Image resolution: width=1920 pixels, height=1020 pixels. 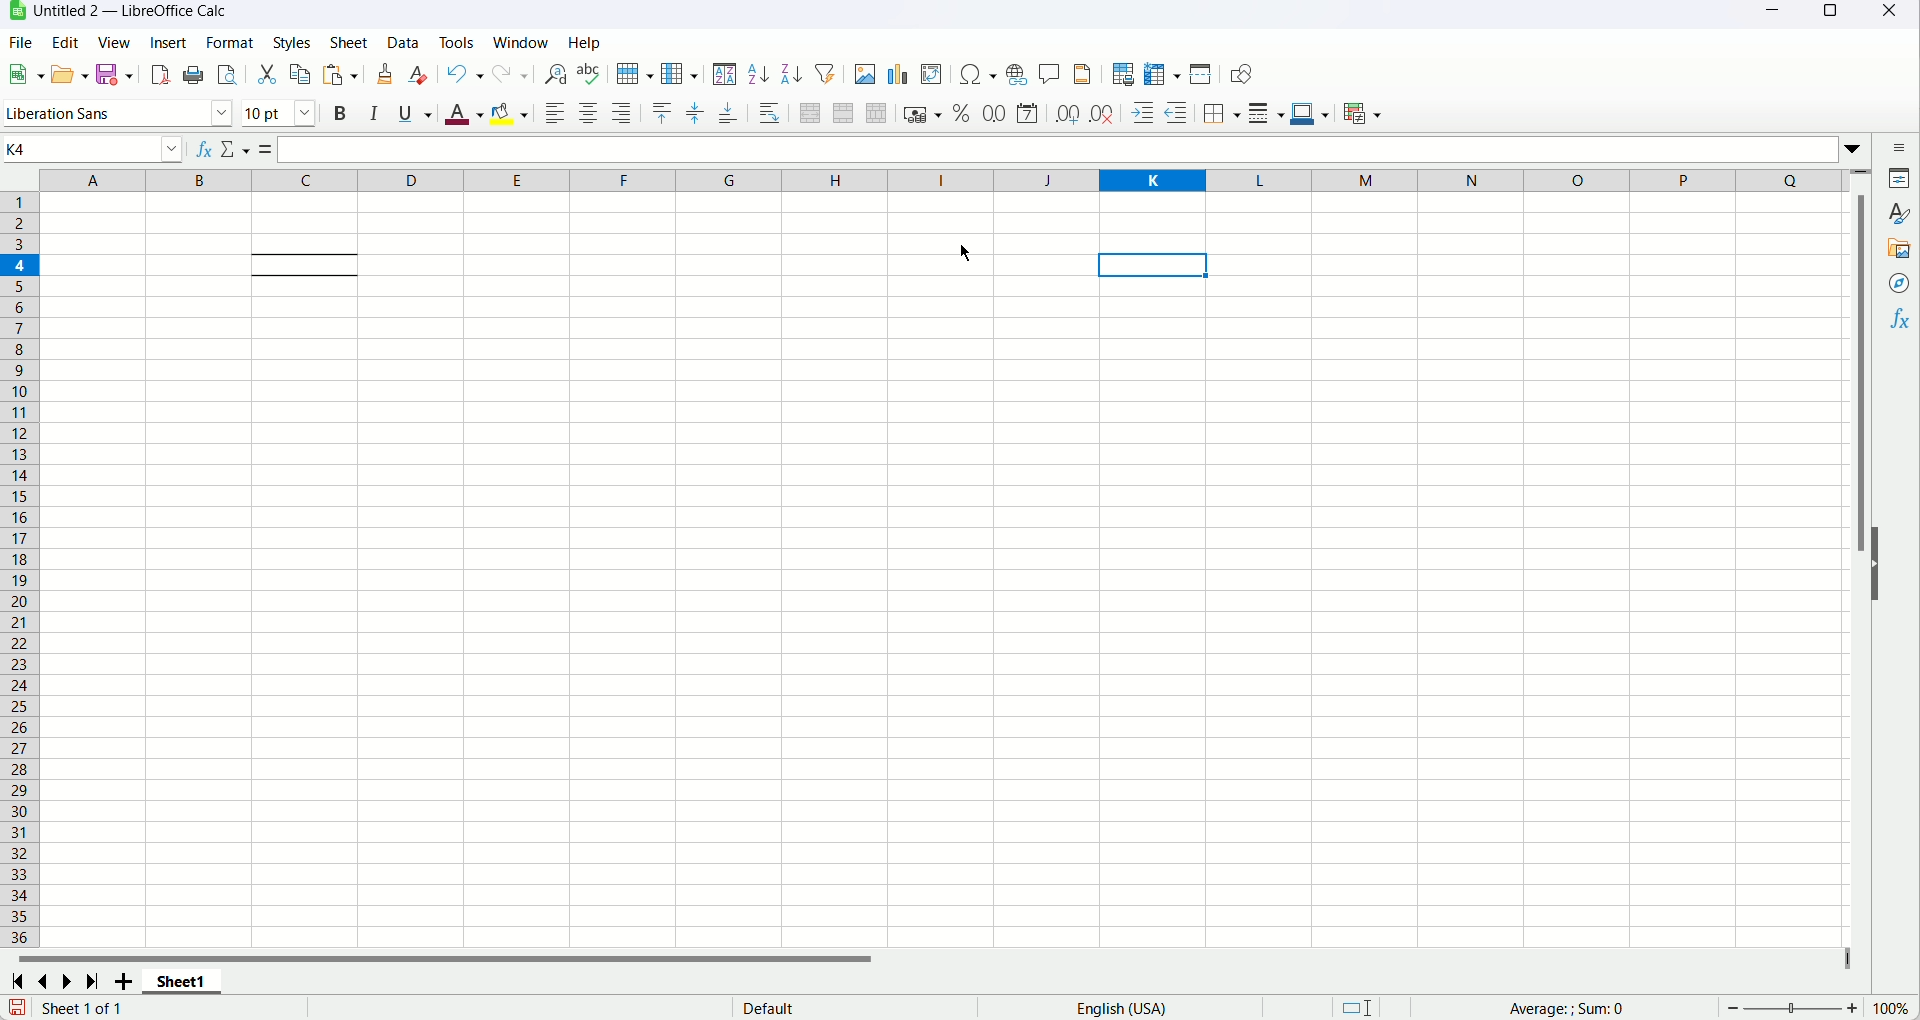 I want to click on Expand formula bar, so click(x=1856, y=147).